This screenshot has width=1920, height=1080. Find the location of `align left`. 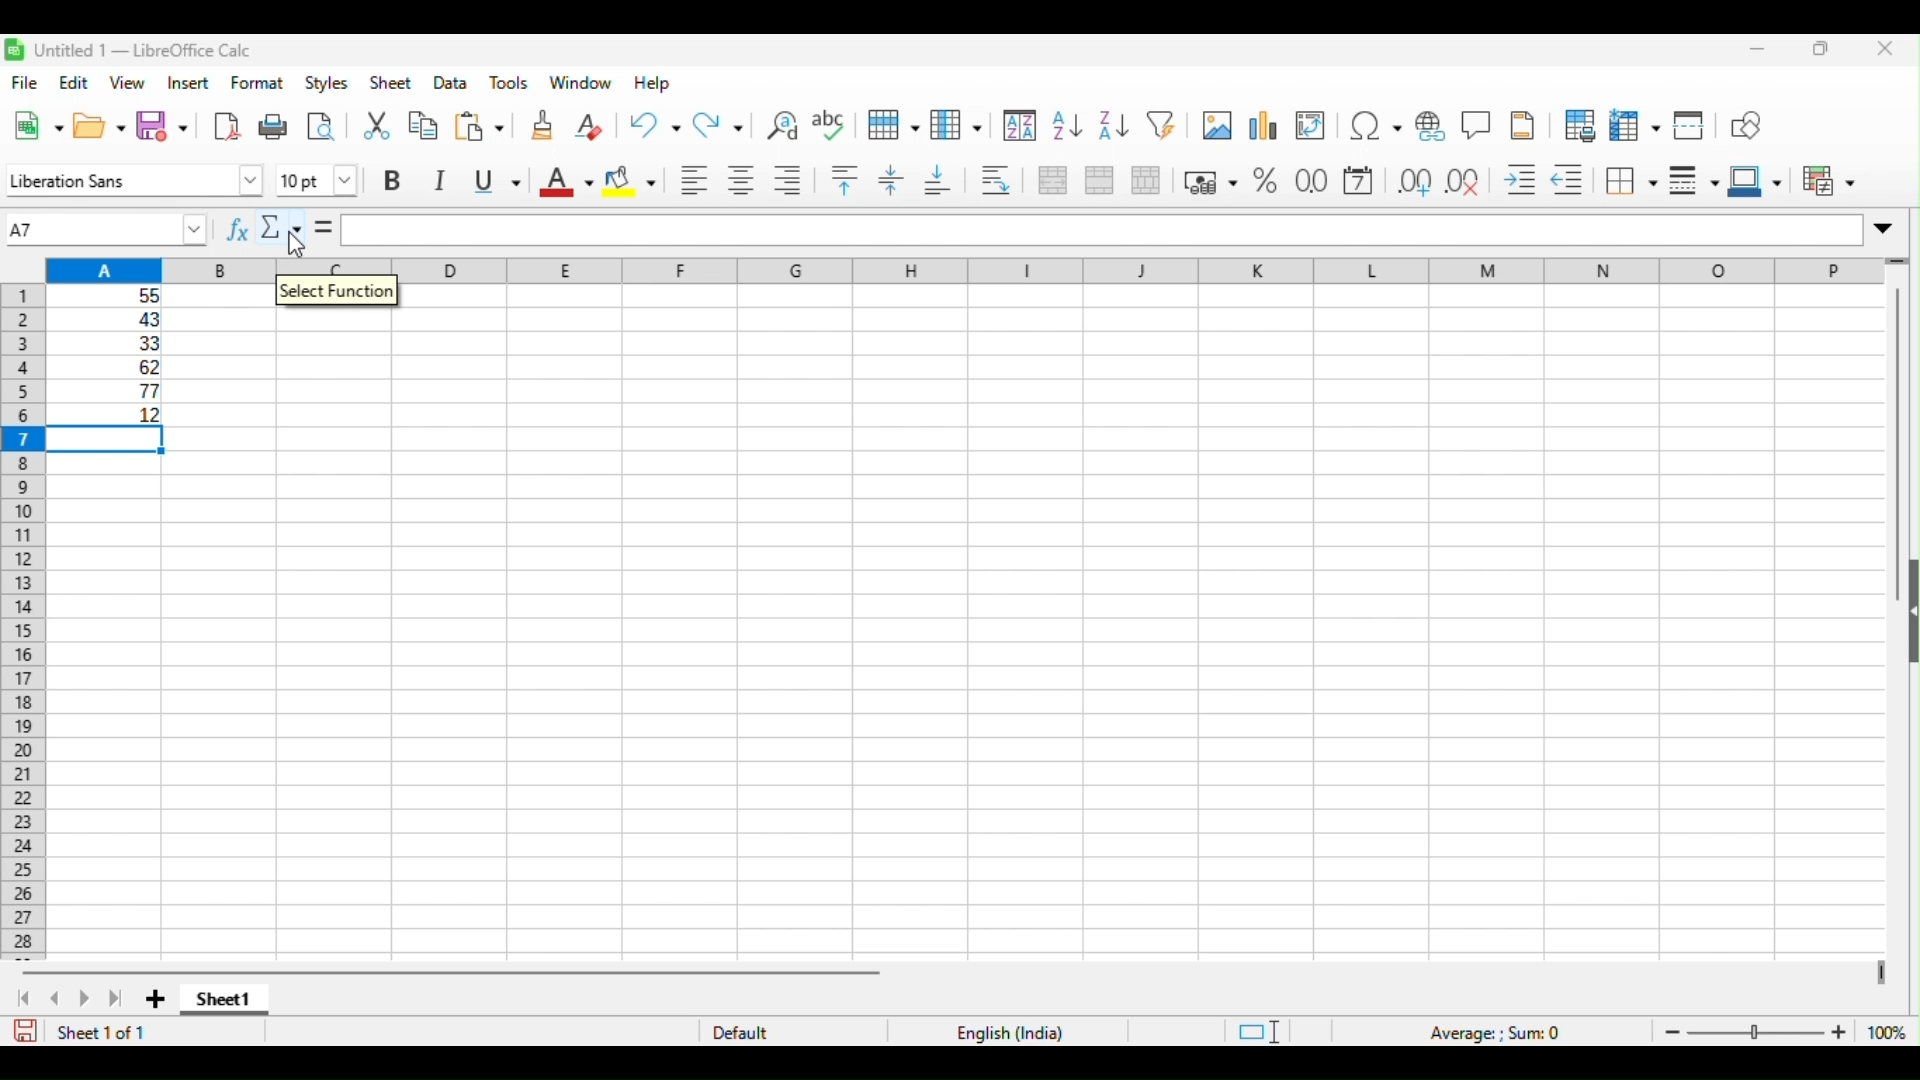

align left is located at coordinates (695, 181).